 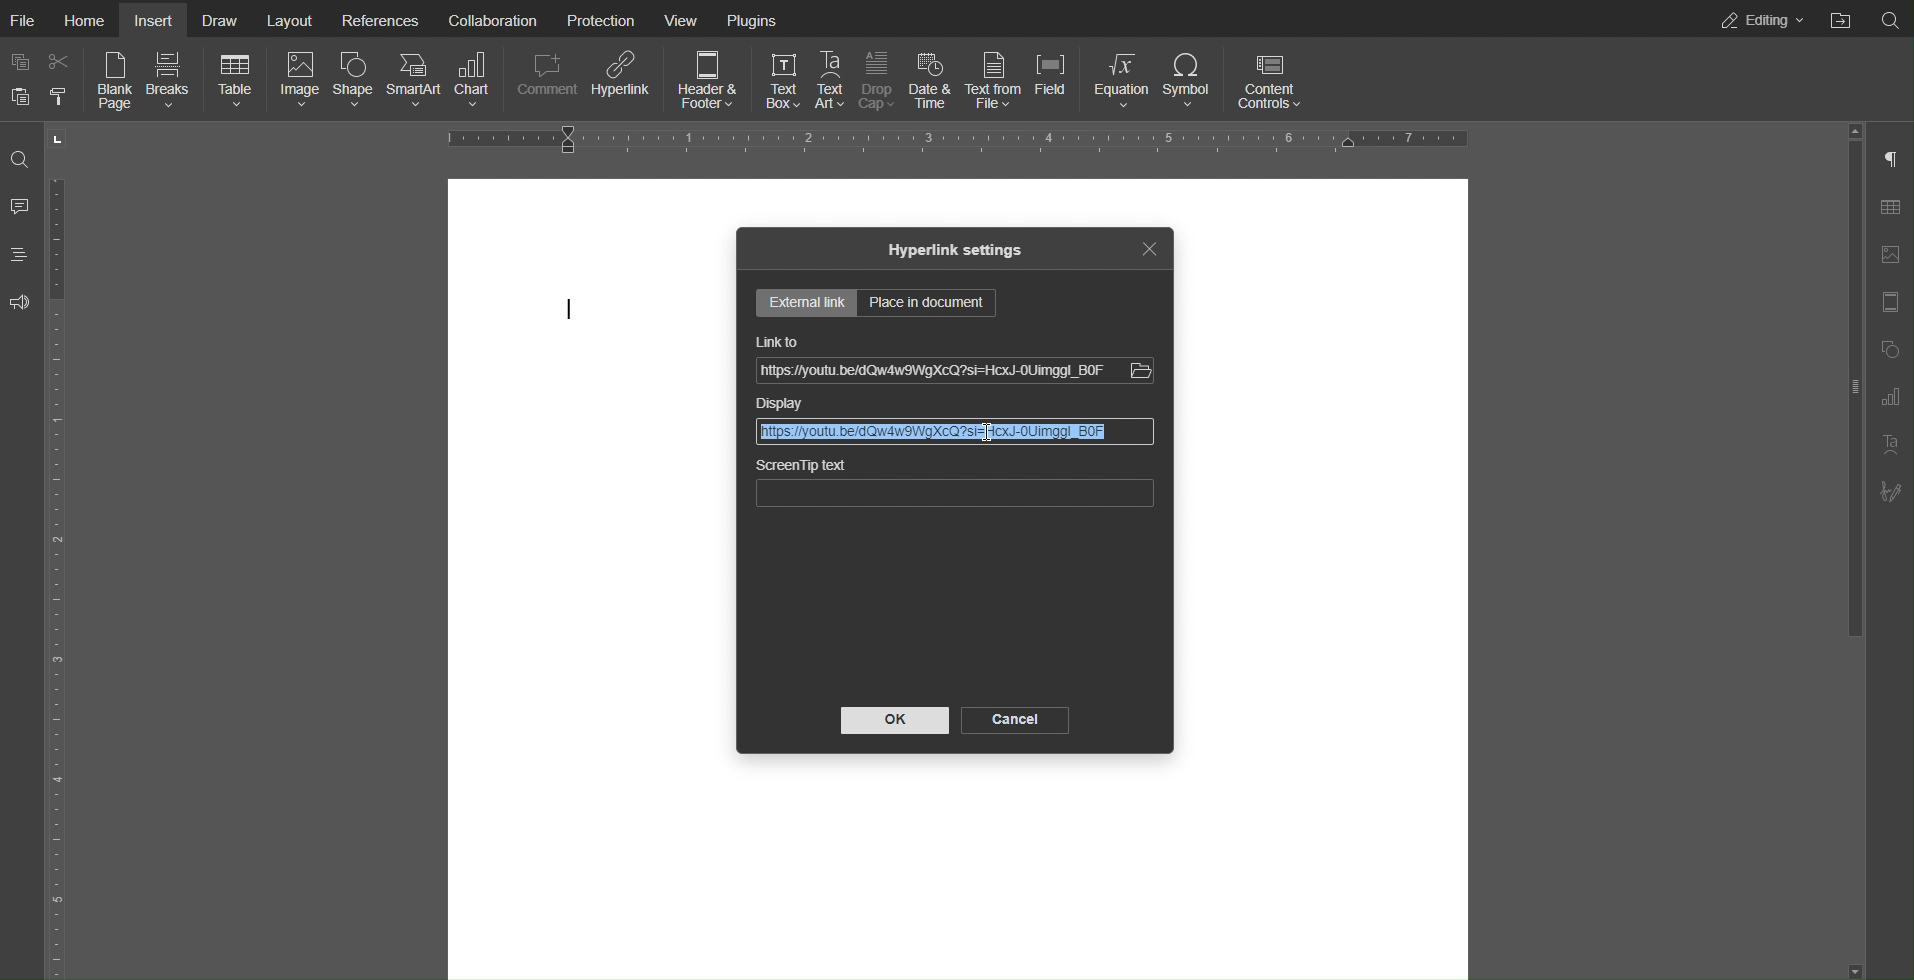 What do you see at coordinates (1190, 80) in the screenshot?
I see `Symbol` at bounding box center [1190, 80].